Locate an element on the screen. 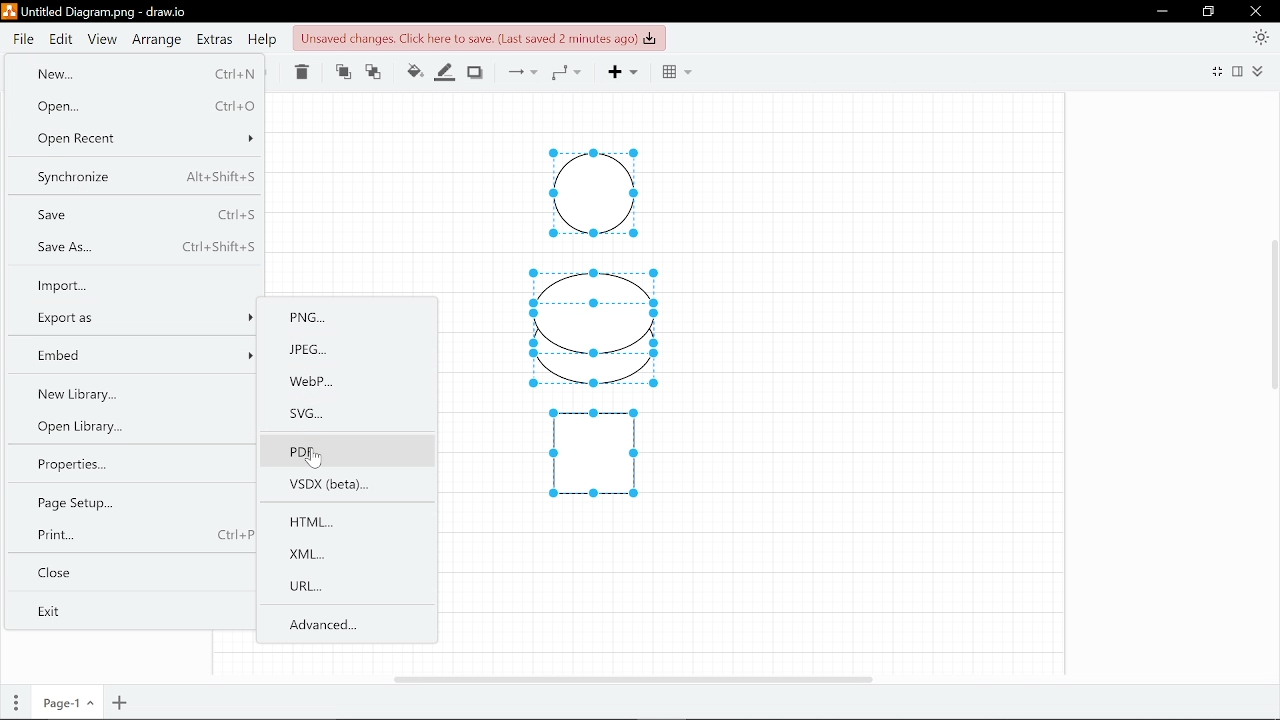 The image size is (1280, 720). Open is located at coordinates (138, 107).